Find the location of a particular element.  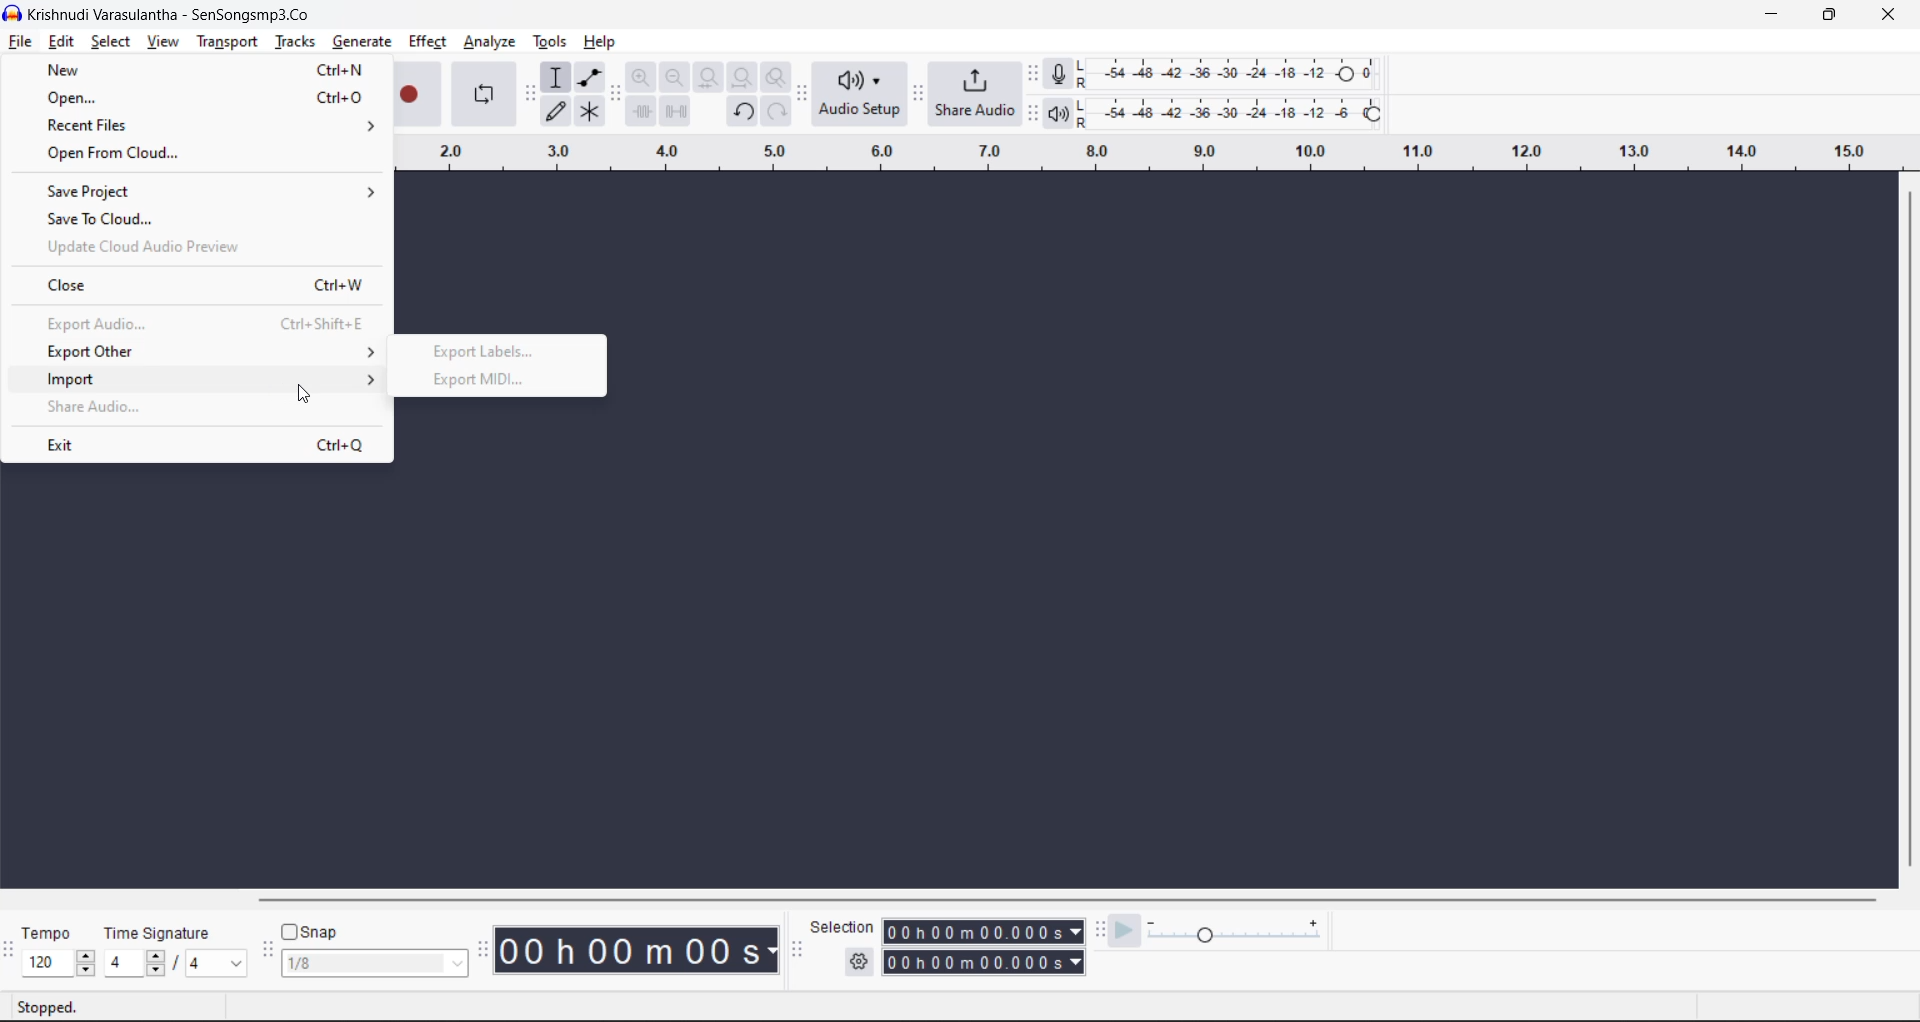

tools is located at coordinates (553, 42).